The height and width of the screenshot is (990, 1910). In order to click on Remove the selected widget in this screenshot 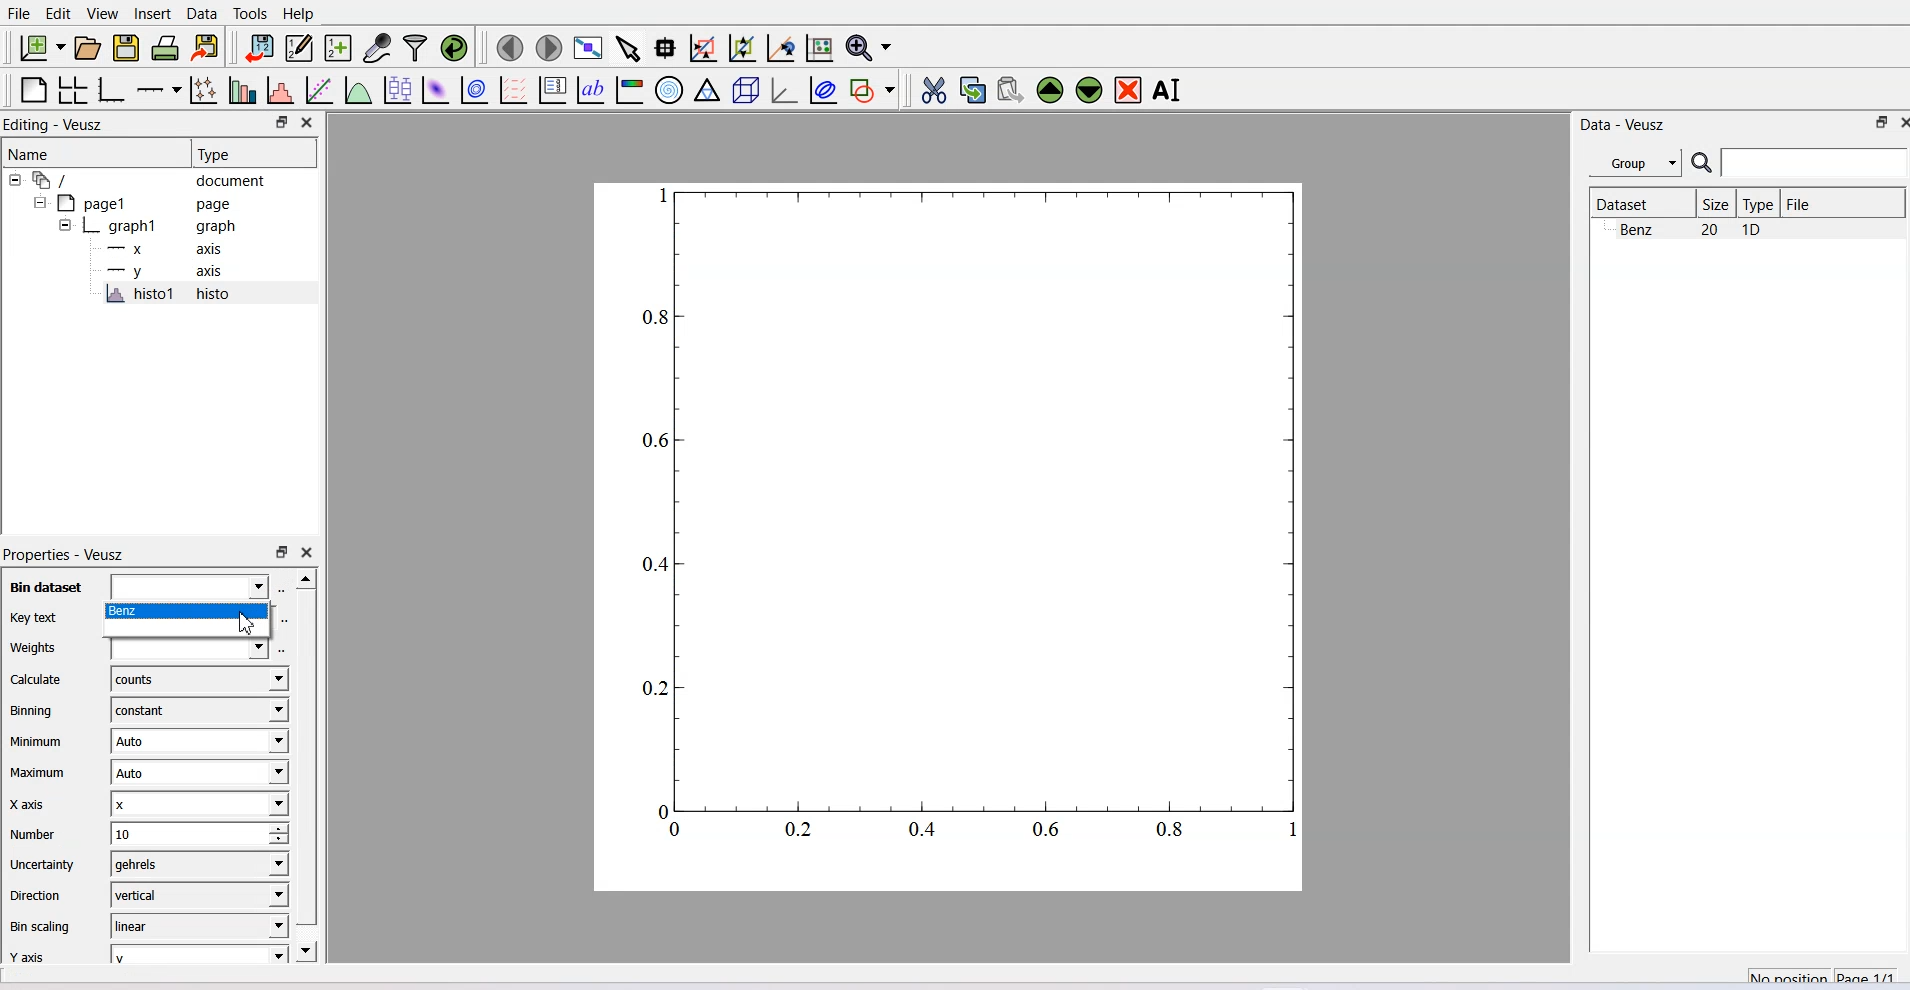, I will do `click(1127, 90)`.